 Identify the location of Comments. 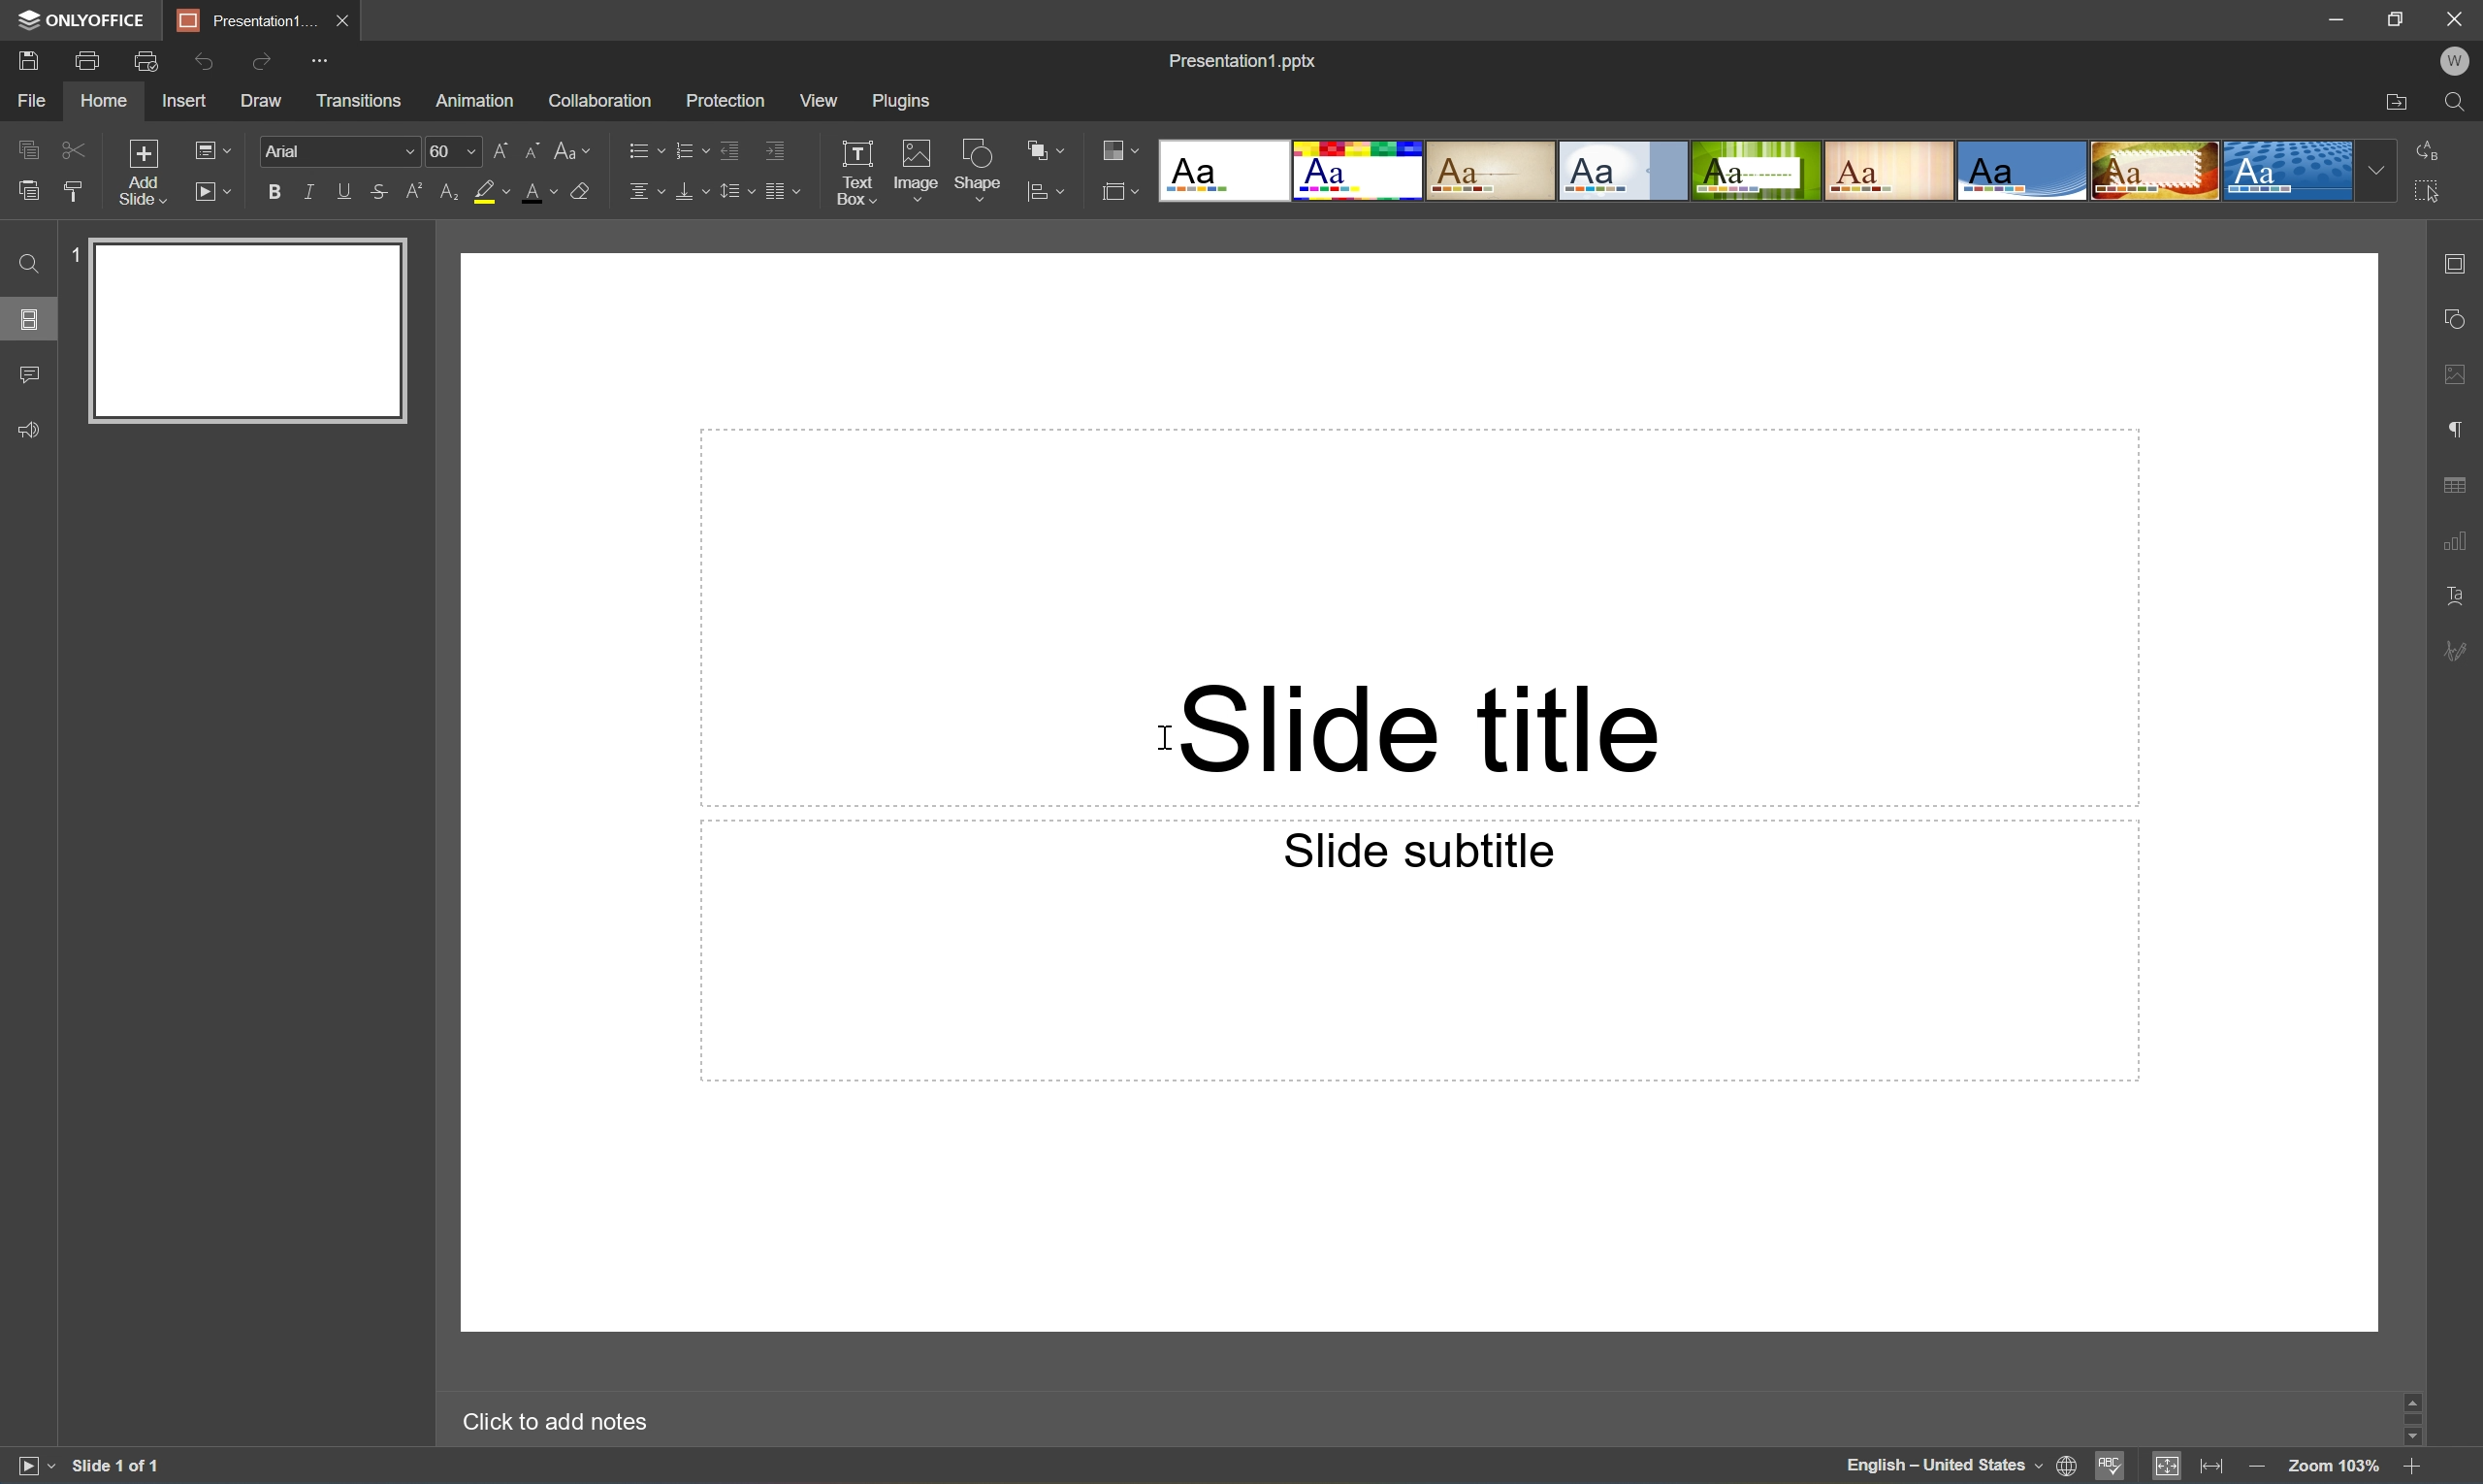
(31, 373).